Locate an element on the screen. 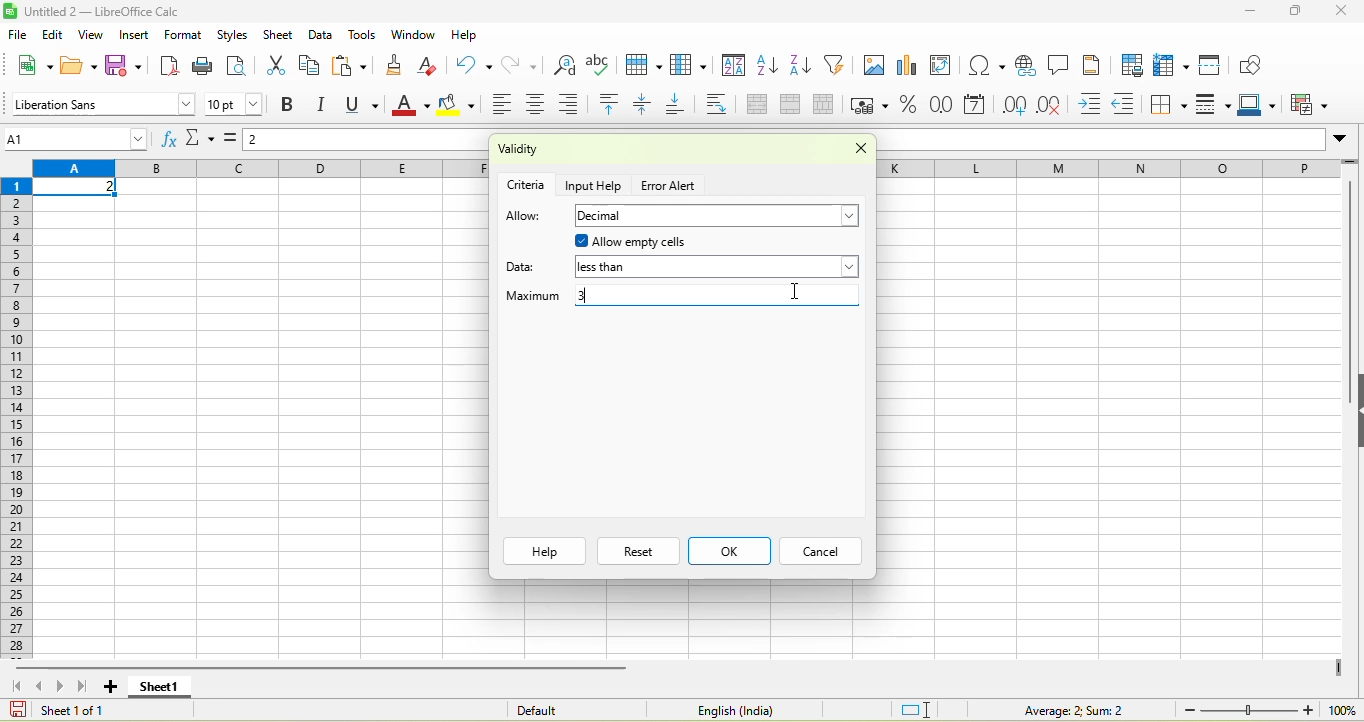 Image resolution: width=1364 pixels, height=722 pixels. maximum: 3 is located at coordinates (680, 298).